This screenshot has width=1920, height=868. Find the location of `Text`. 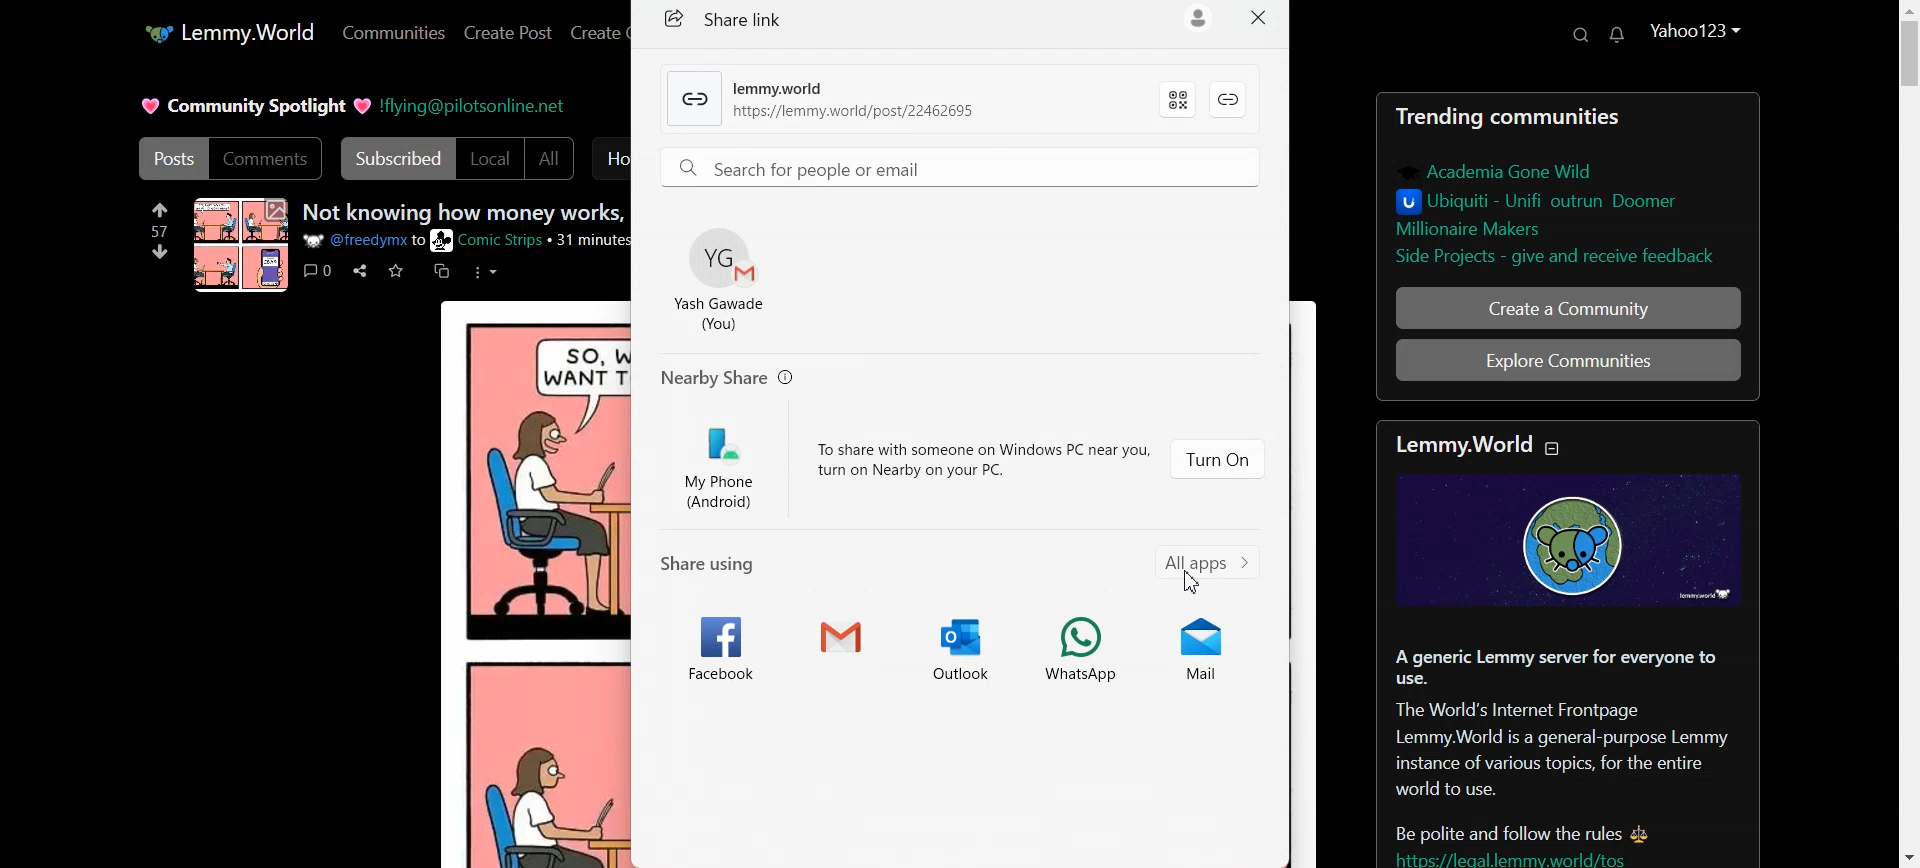

Text is located at coordinates (716, 562).